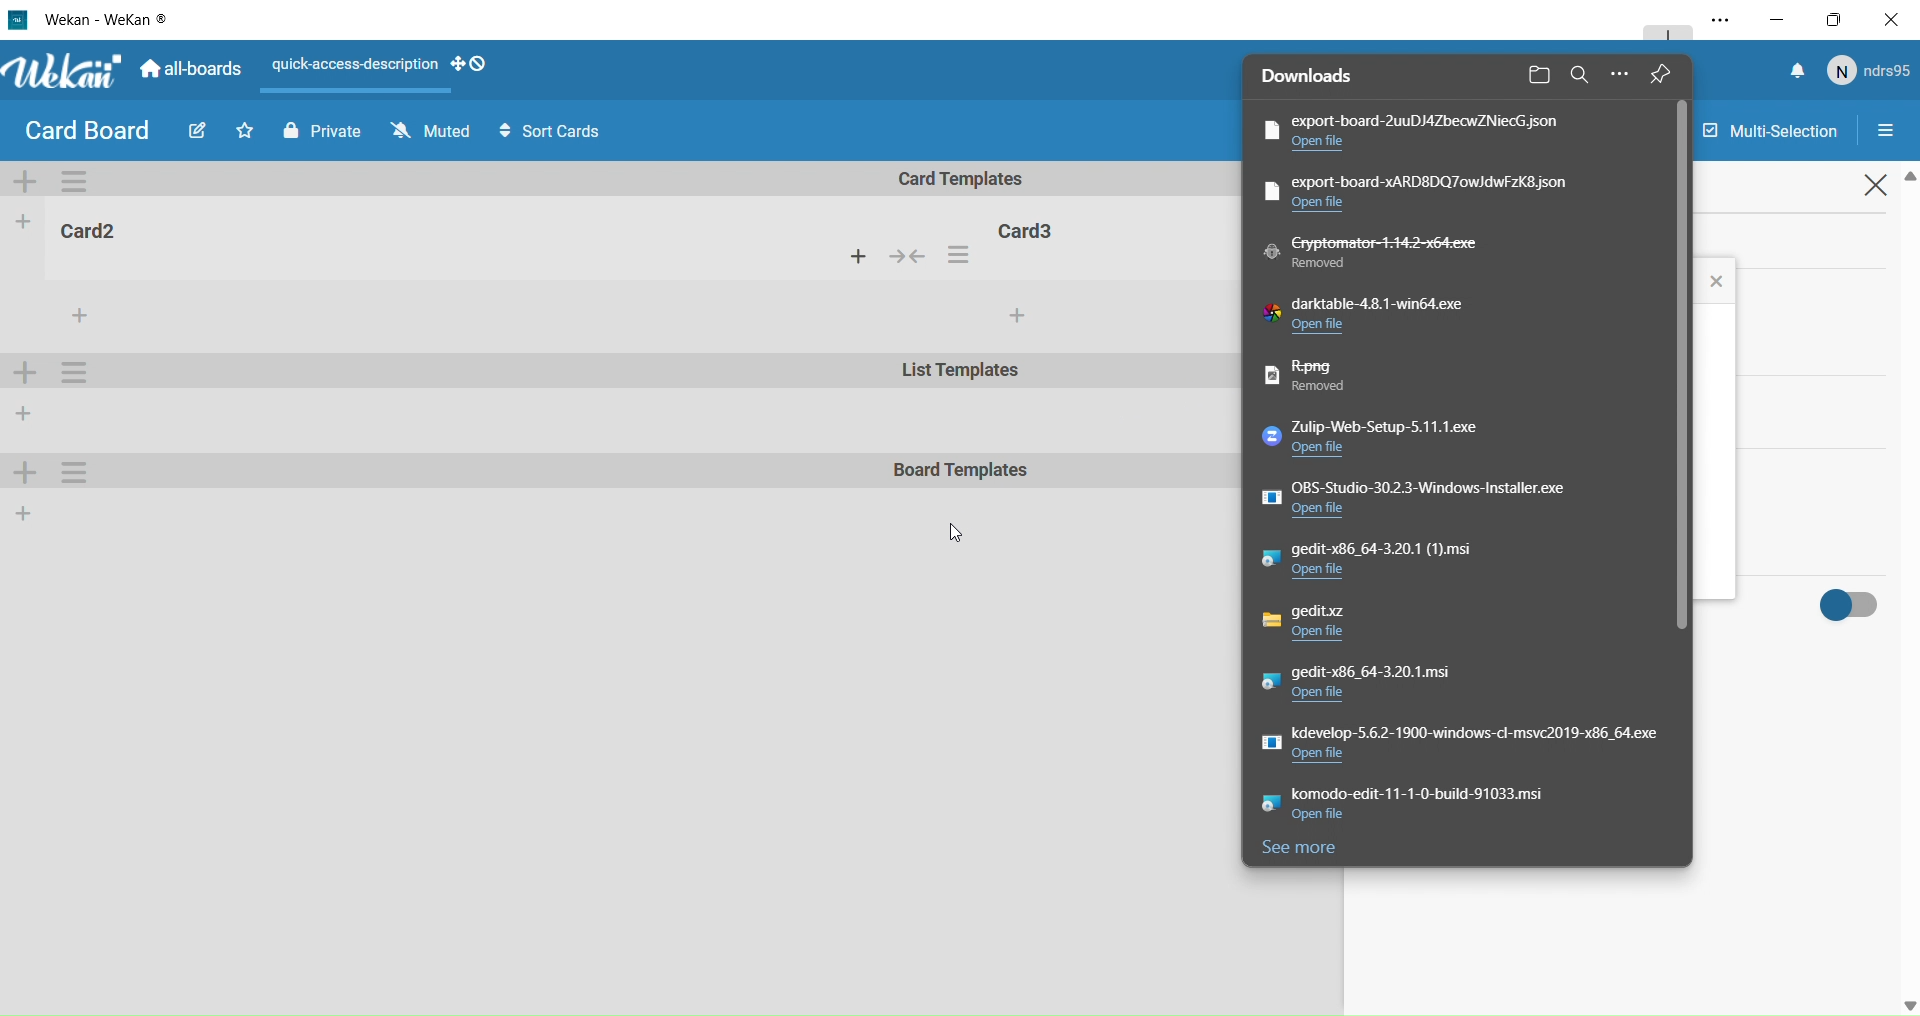 This screenshot has width=1920, height=1016. Describe the element at coordinates (72, 182) in the screenshot. I see `` at that location.